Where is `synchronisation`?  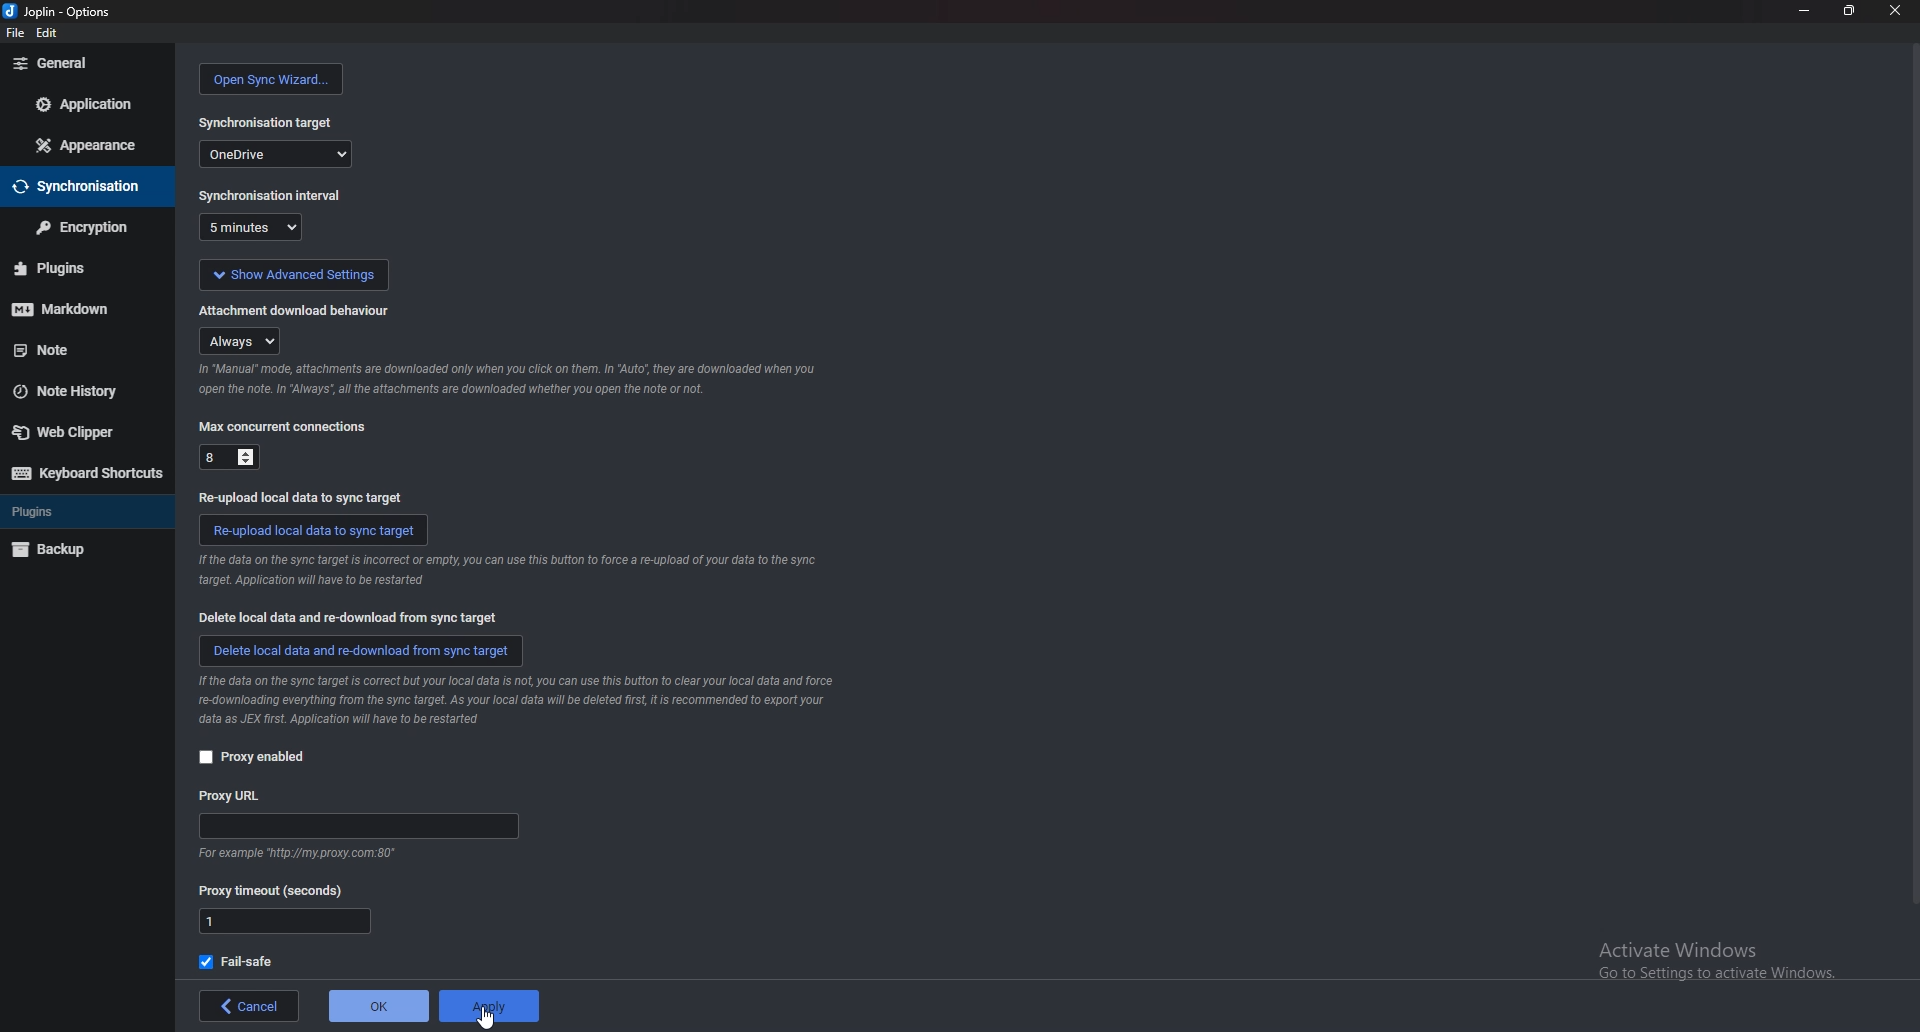 synchronisation is located at coordinates (82, 187).